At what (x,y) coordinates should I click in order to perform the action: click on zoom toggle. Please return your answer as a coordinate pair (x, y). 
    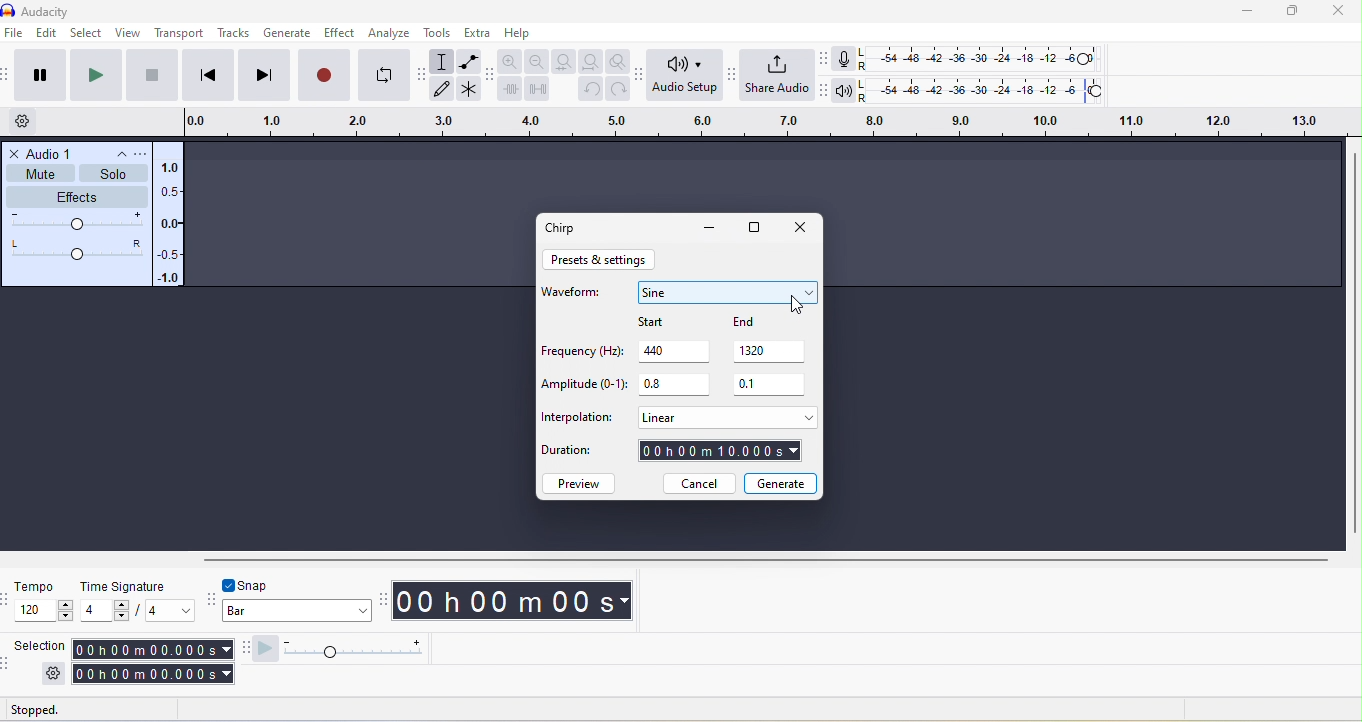
    Looking at the image, I should click on (620, 62).